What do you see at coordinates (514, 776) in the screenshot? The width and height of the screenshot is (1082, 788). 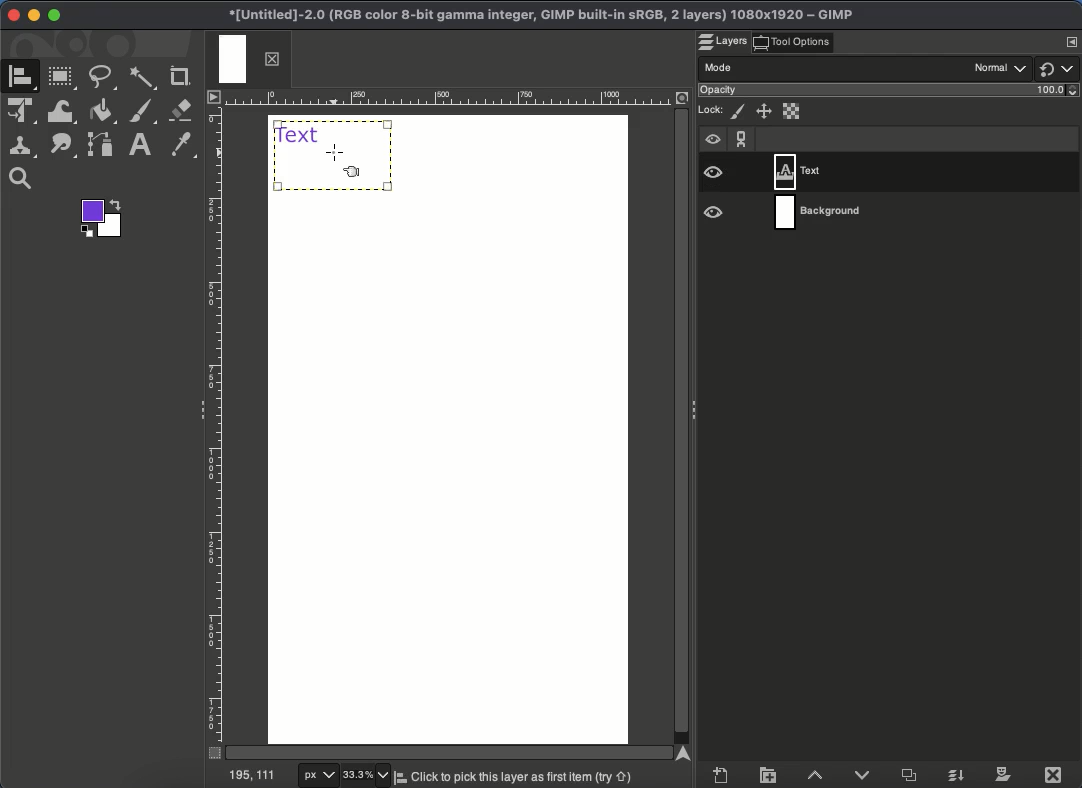 I see `Click to pick this layer first item` at bounding box center [514, 776].